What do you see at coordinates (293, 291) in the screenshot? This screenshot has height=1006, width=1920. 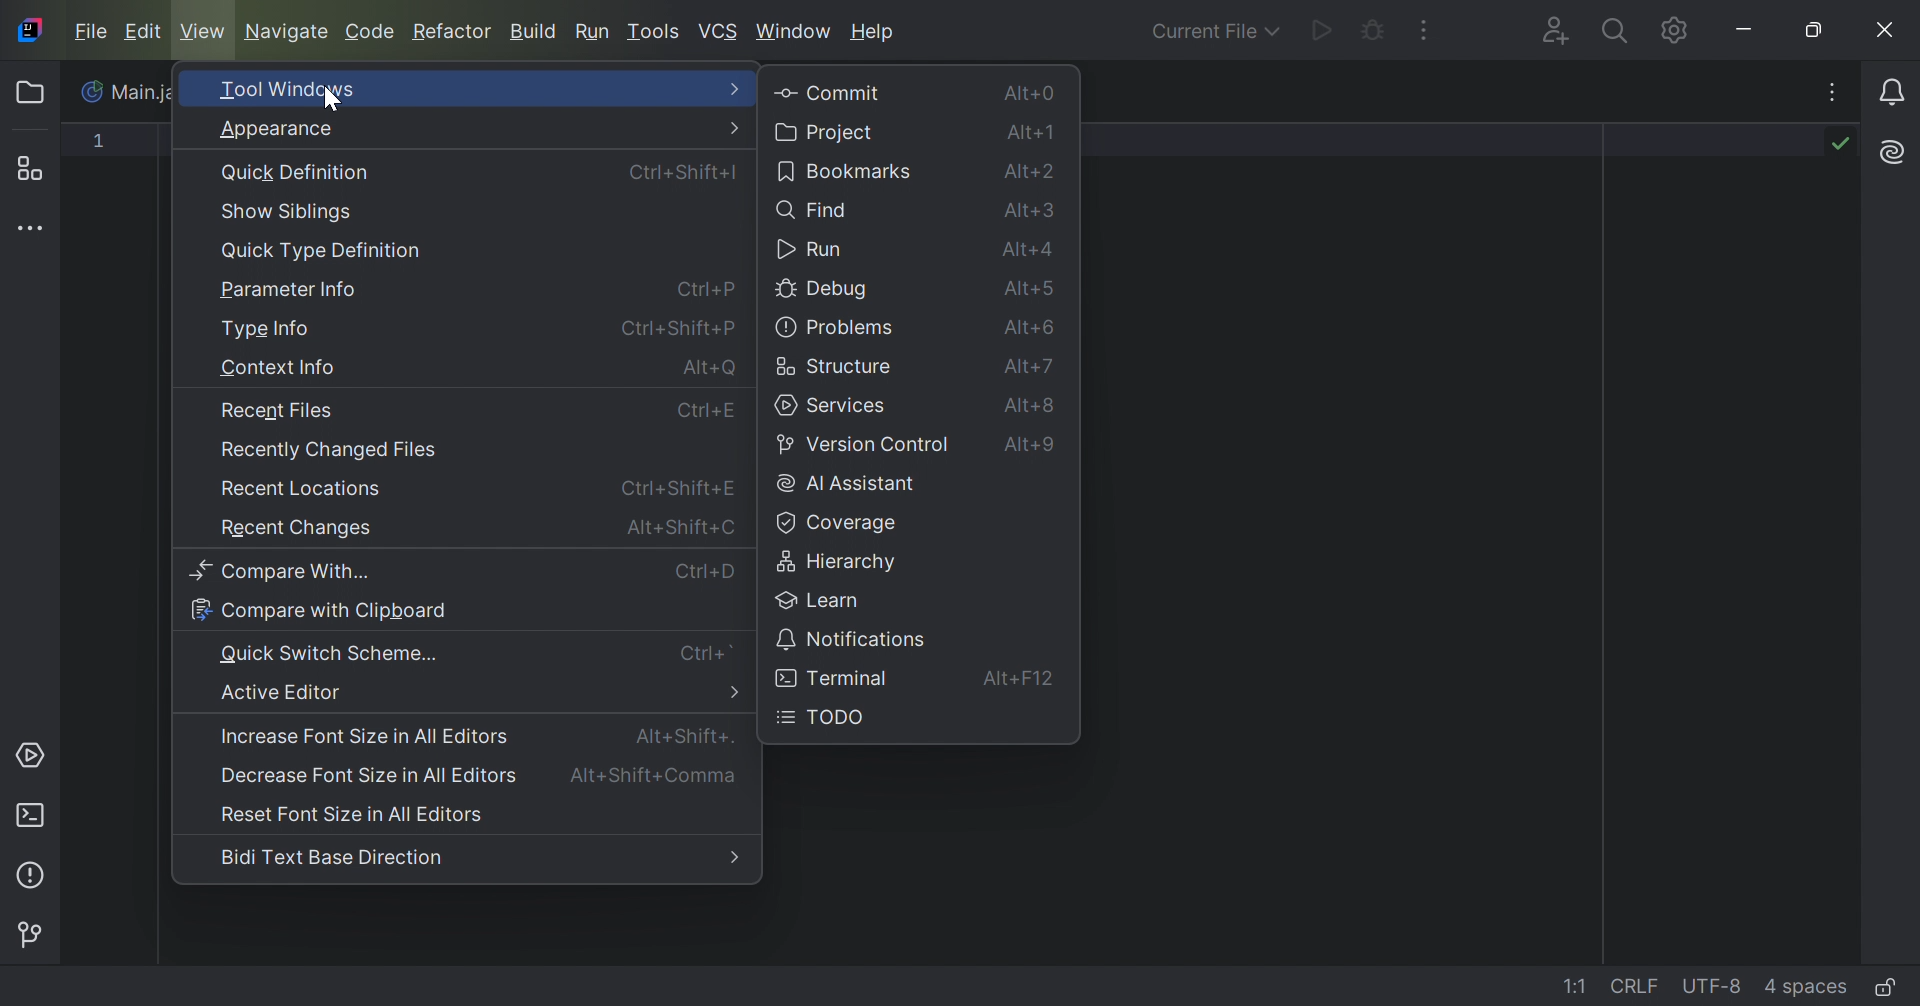 I see `Parameter Info` at bounding box center [293, 291].